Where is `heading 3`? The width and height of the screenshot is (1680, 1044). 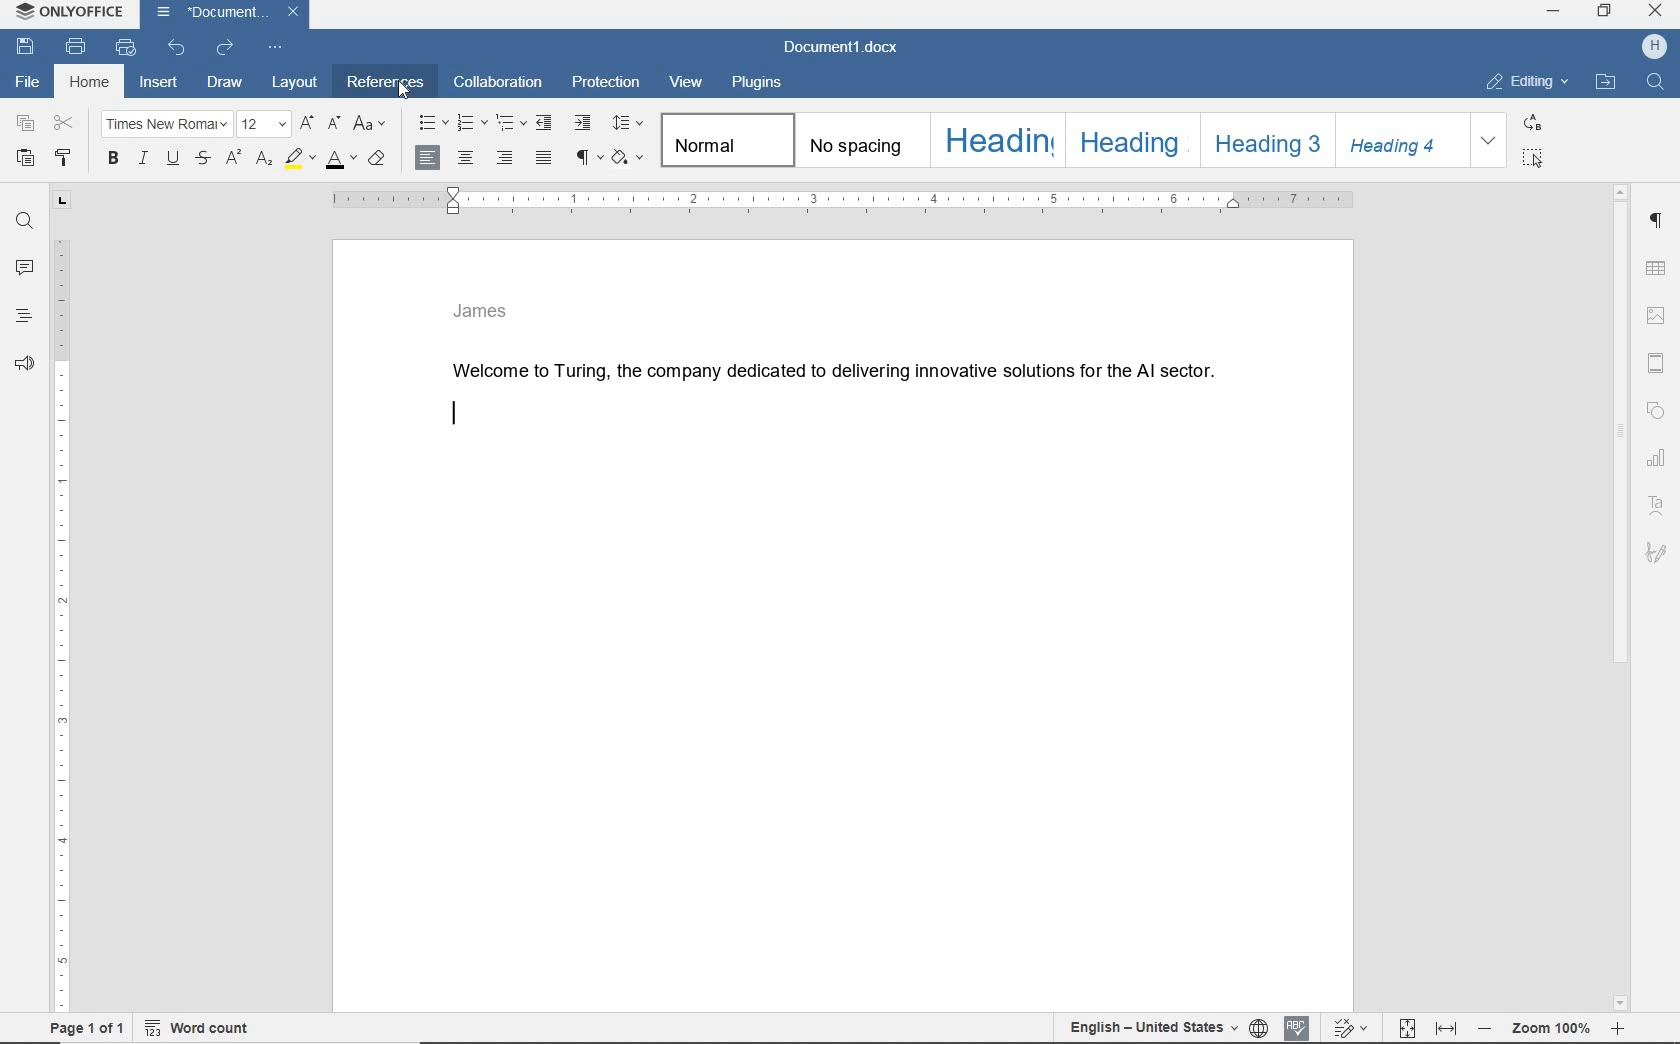 heading 3 is located at coordinates (1264, 142).